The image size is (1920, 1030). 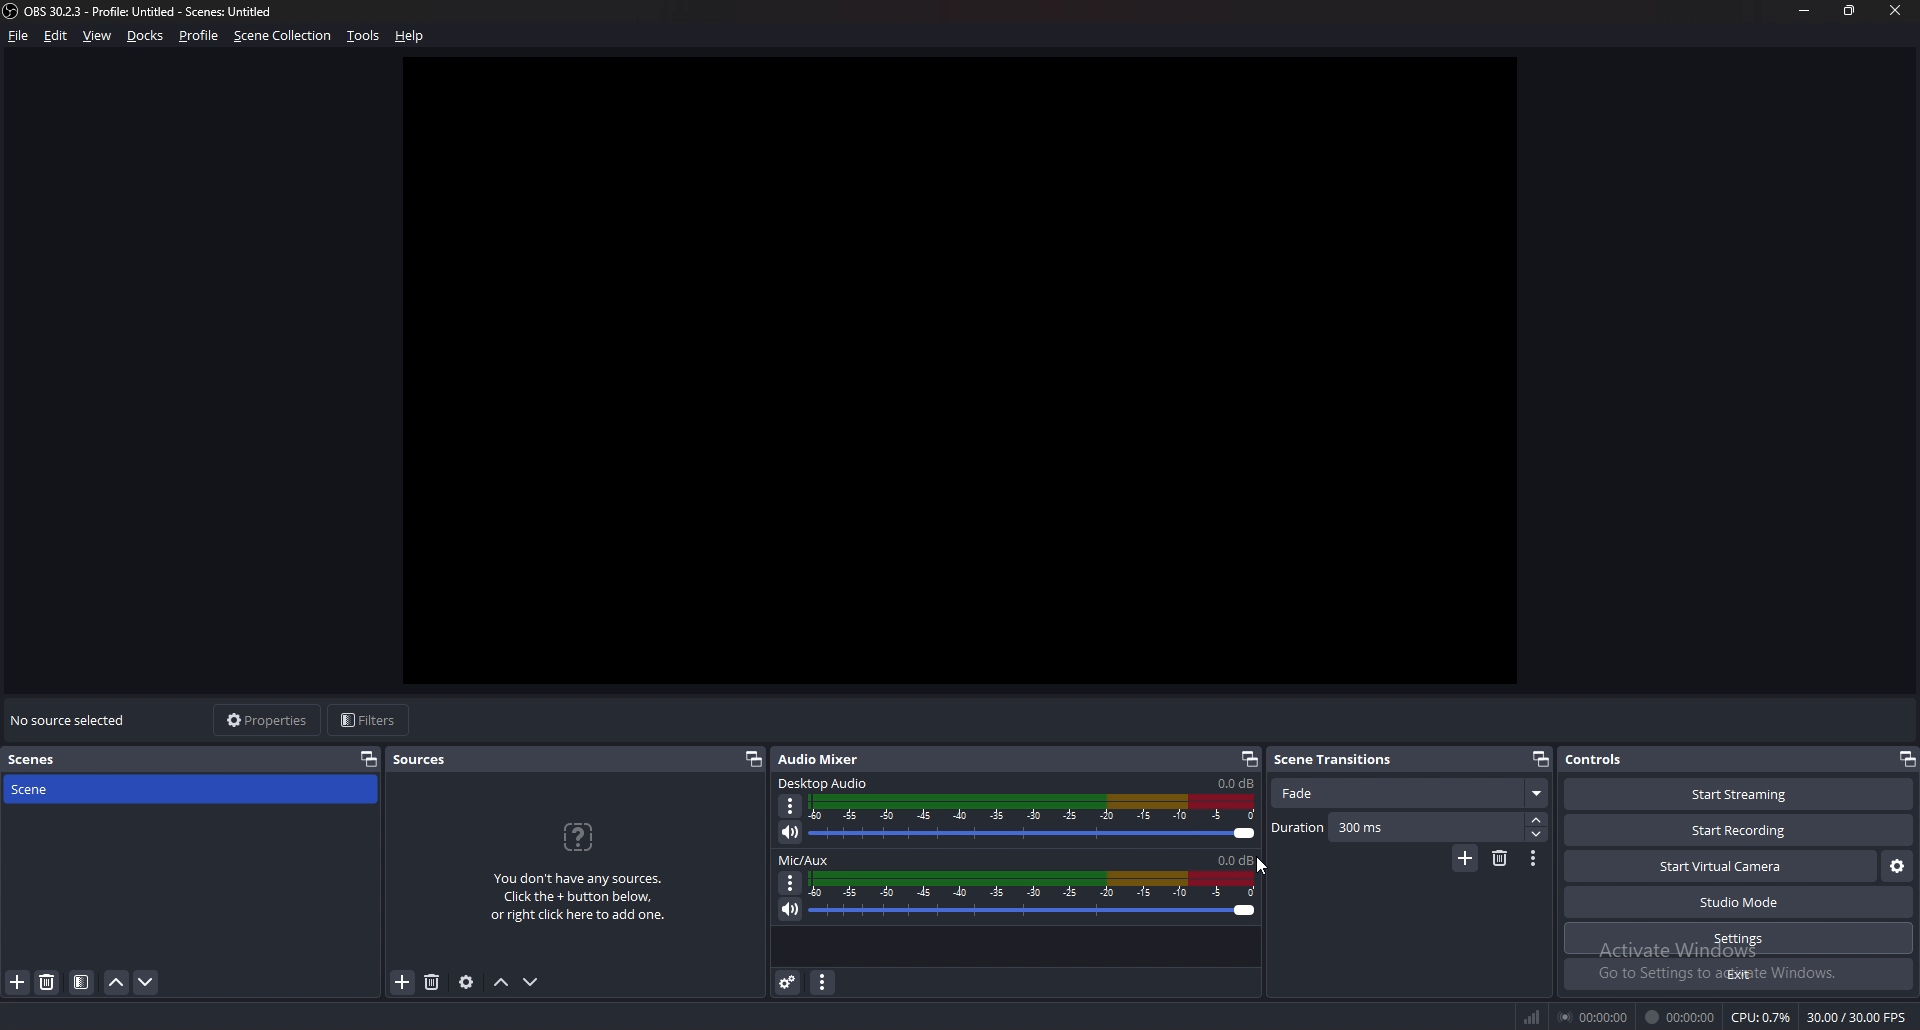 I want to click on workspace, so click(x=978, y=370).